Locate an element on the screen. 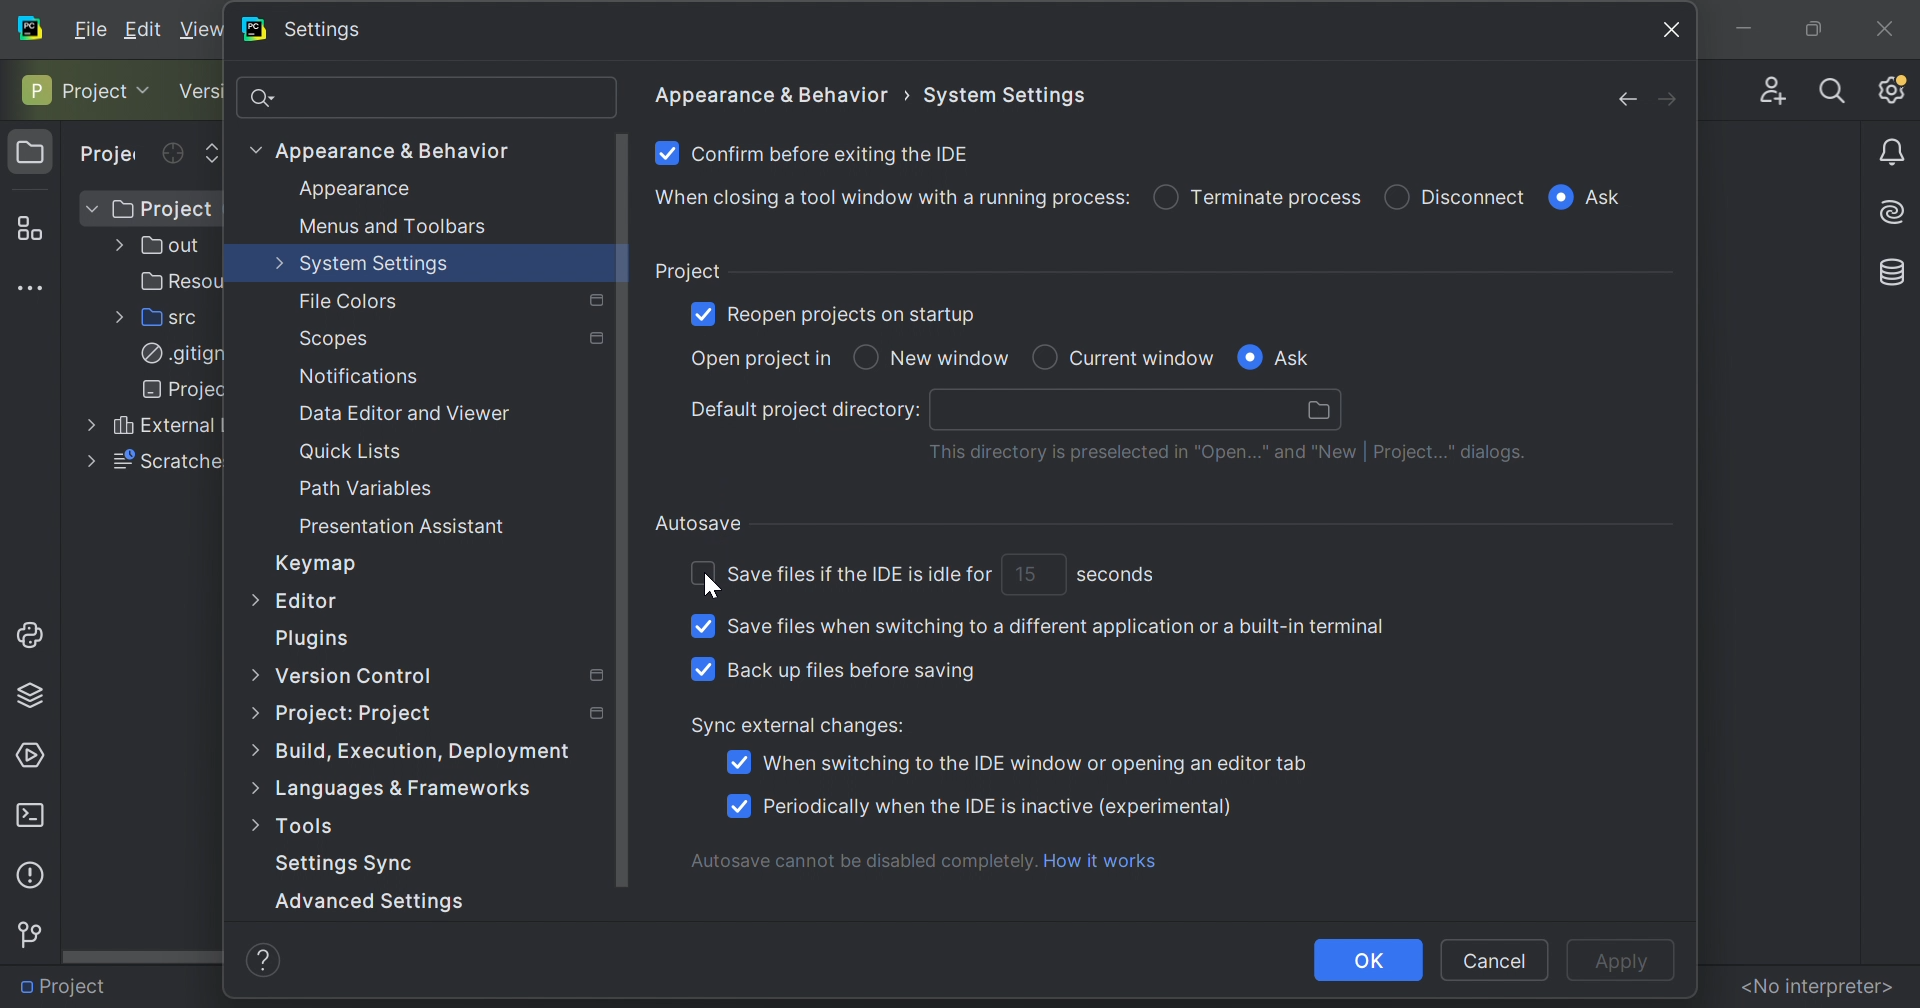  Project is located at coordinates (31, 153).